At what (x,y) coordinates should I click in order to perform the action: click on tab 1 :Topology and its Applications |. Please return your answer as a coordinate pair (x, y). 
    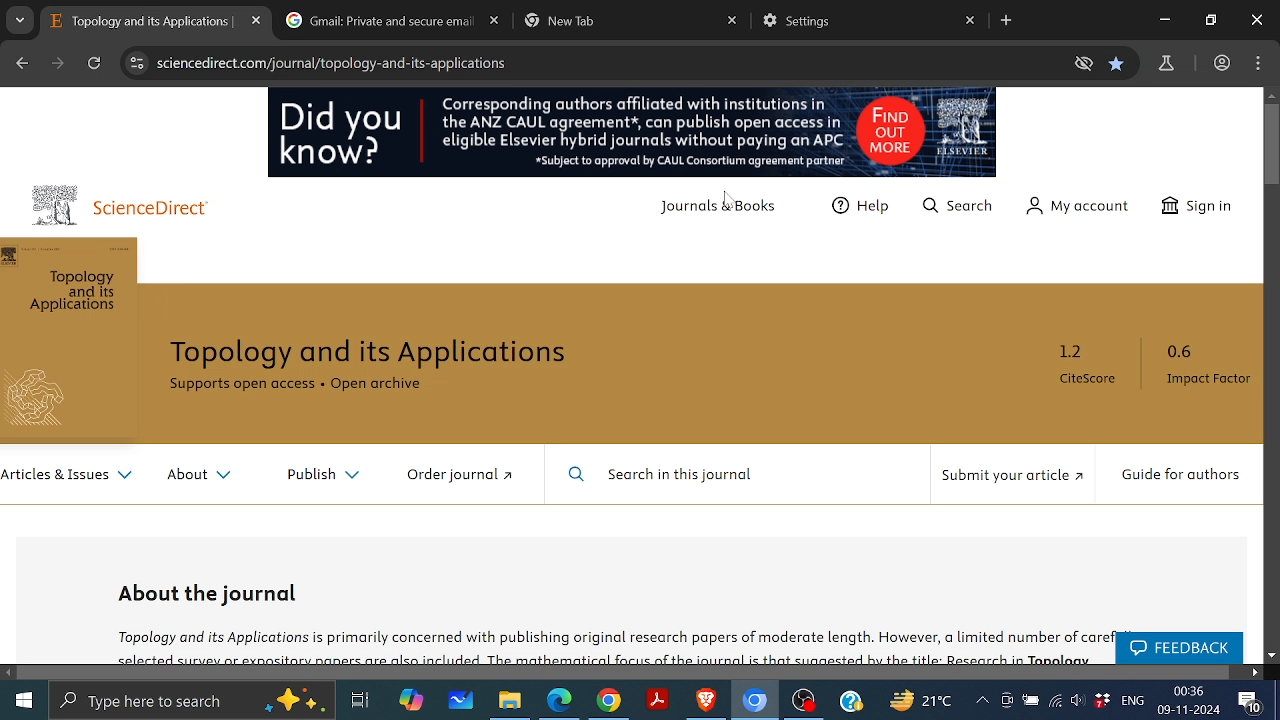
    Looking at the image, I should click on (142, 21).